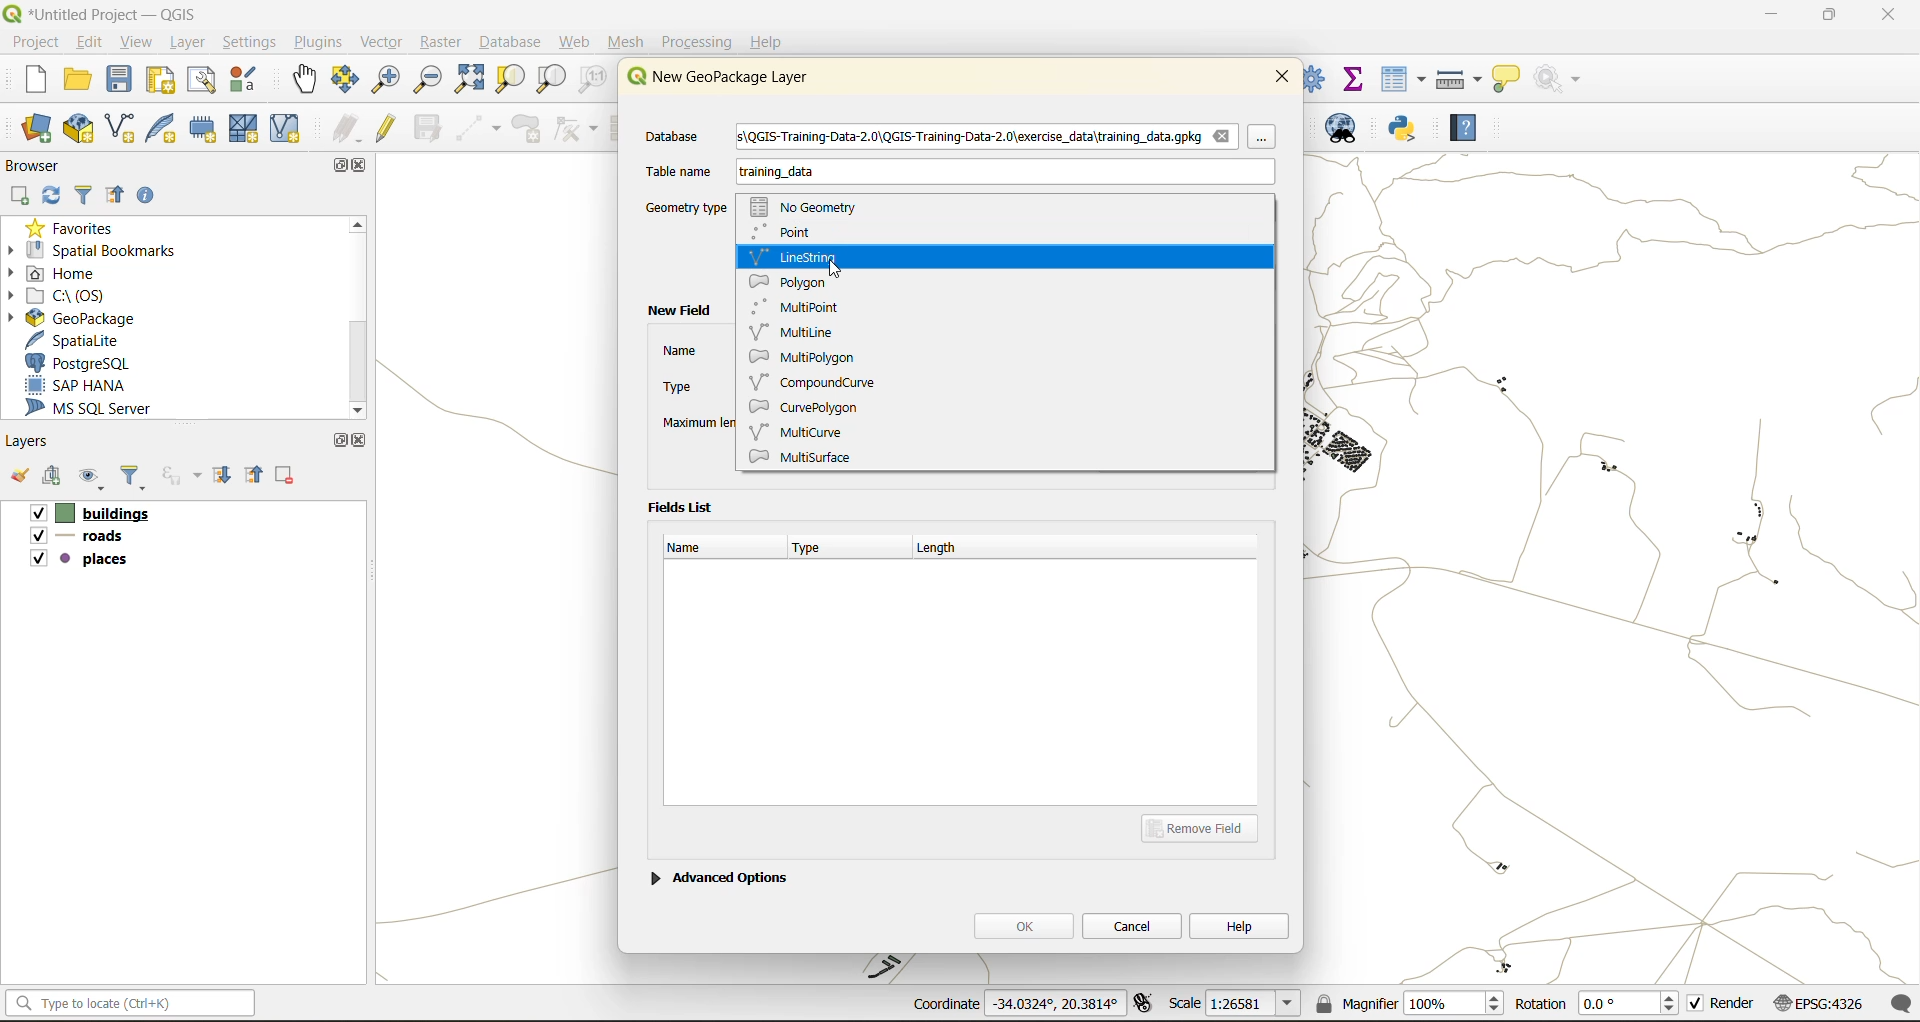 The width and height of the screenshot is (1920, 1022). What do you see at coordinates (137, 479) in the screenshot?
I see `filter` at bounding box center [137, 479].